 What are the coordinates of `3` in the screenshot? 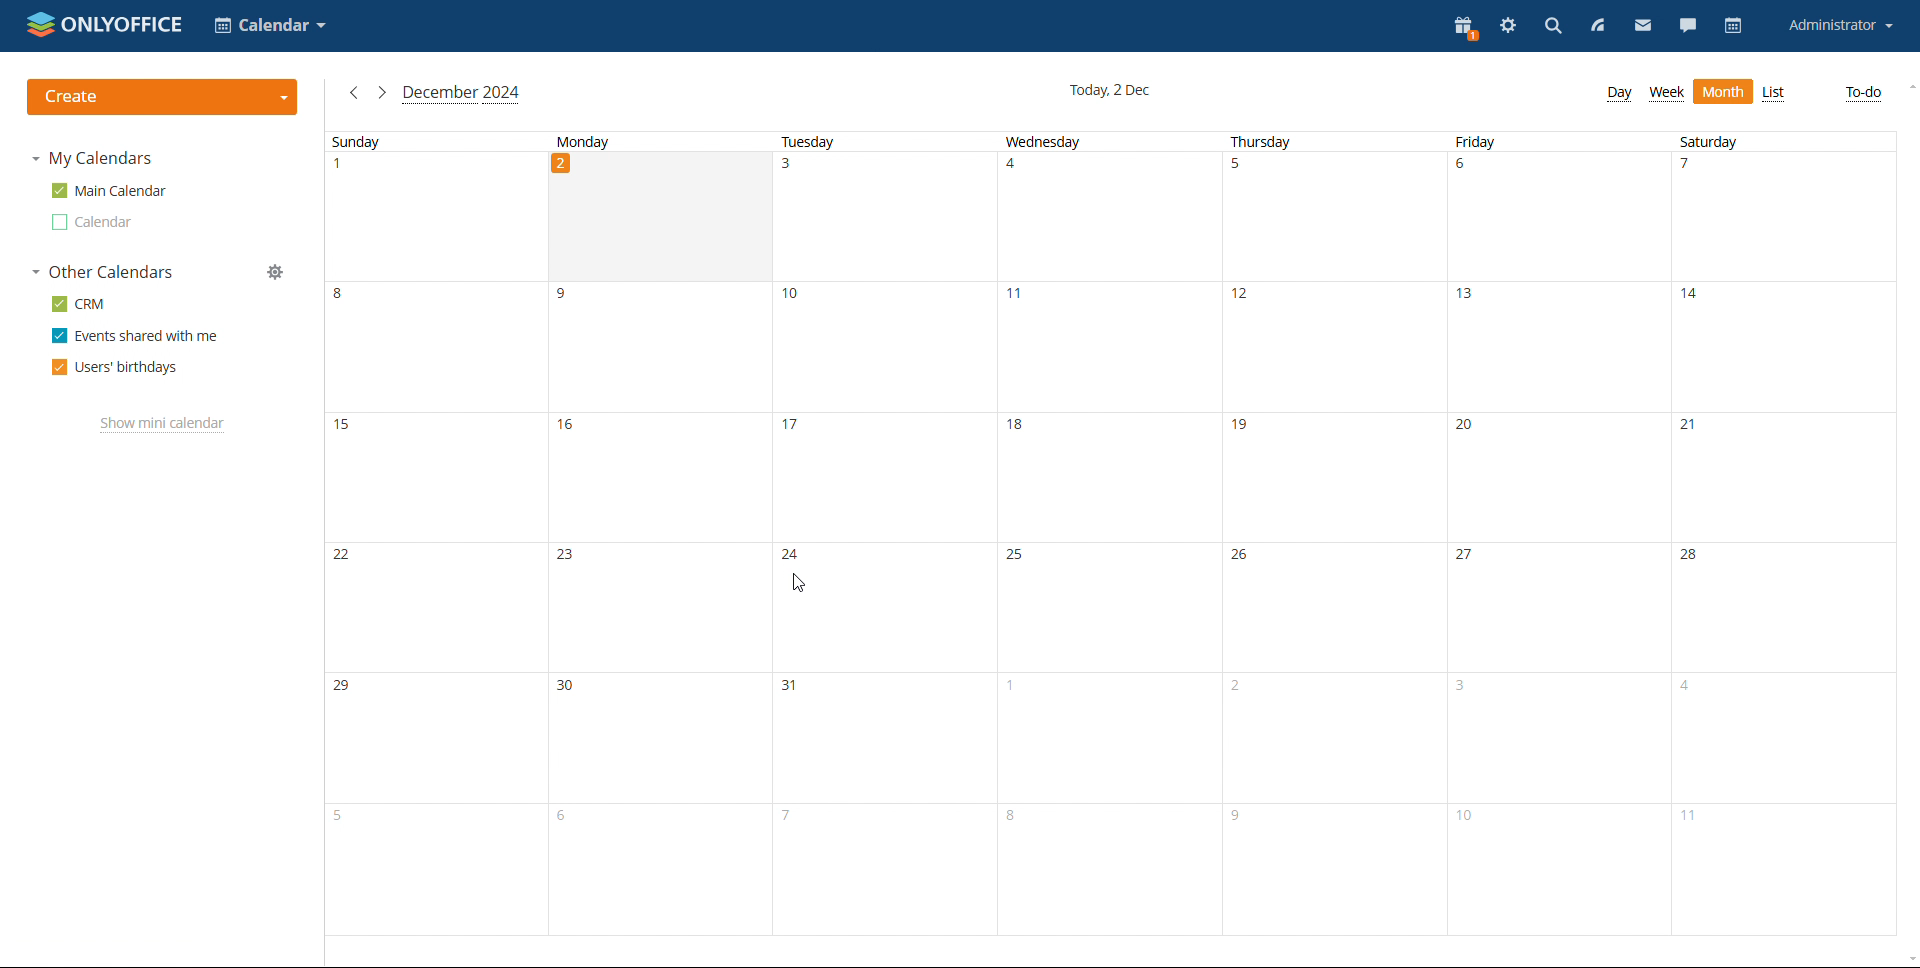 It's located at (1466, 687).